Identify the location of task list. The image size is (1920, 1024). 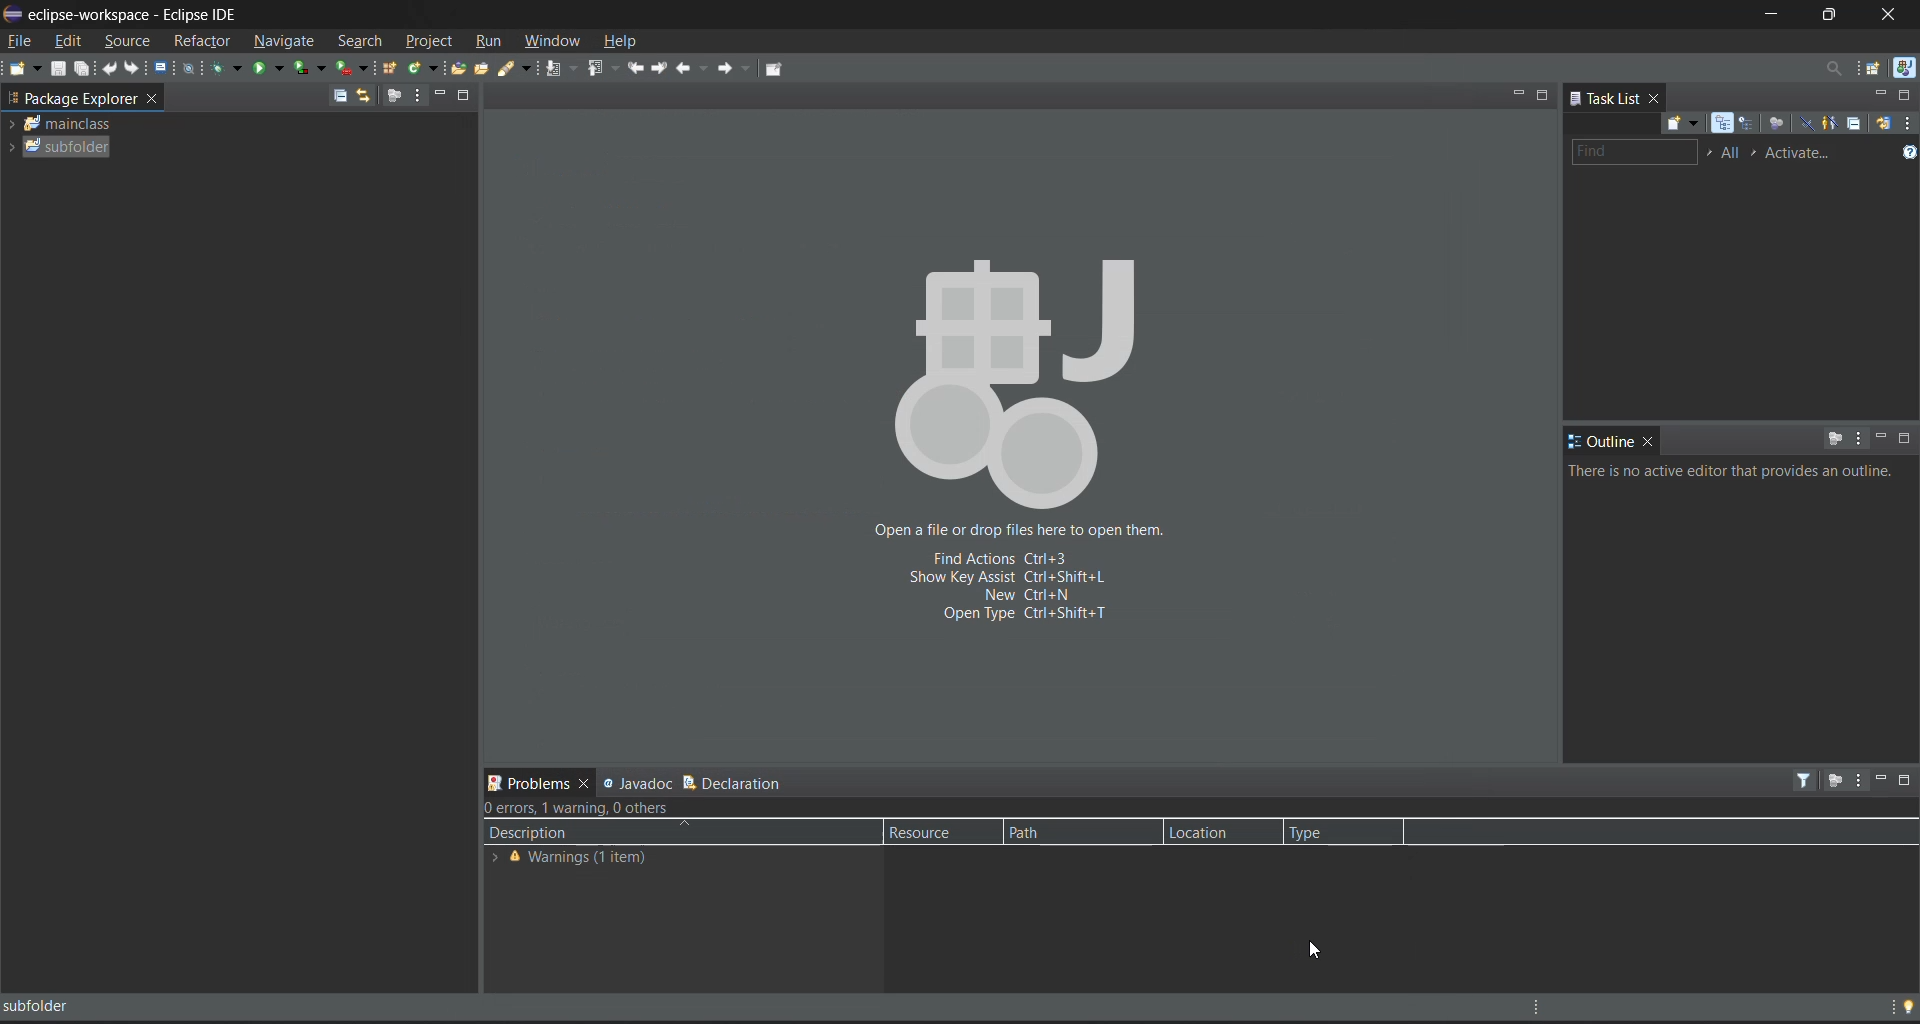
(1604, 96).